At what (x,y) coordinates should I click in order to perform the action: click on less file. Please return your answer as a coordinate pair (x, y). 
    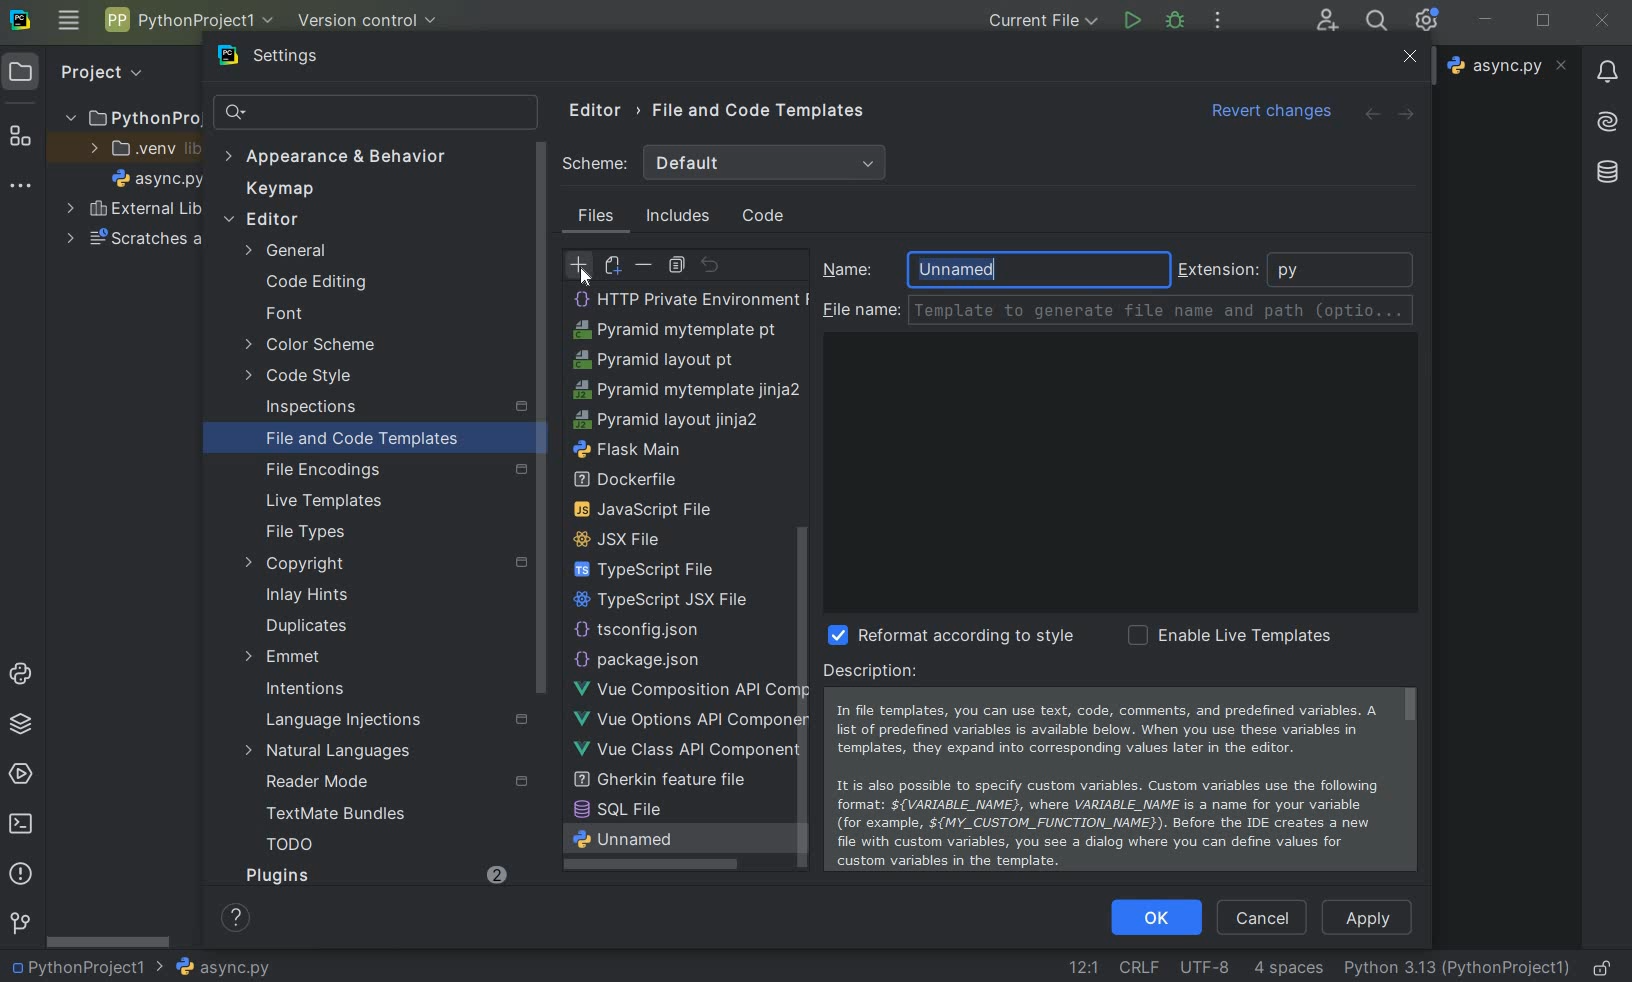
    Looking at the image, I should click on (661, 359).